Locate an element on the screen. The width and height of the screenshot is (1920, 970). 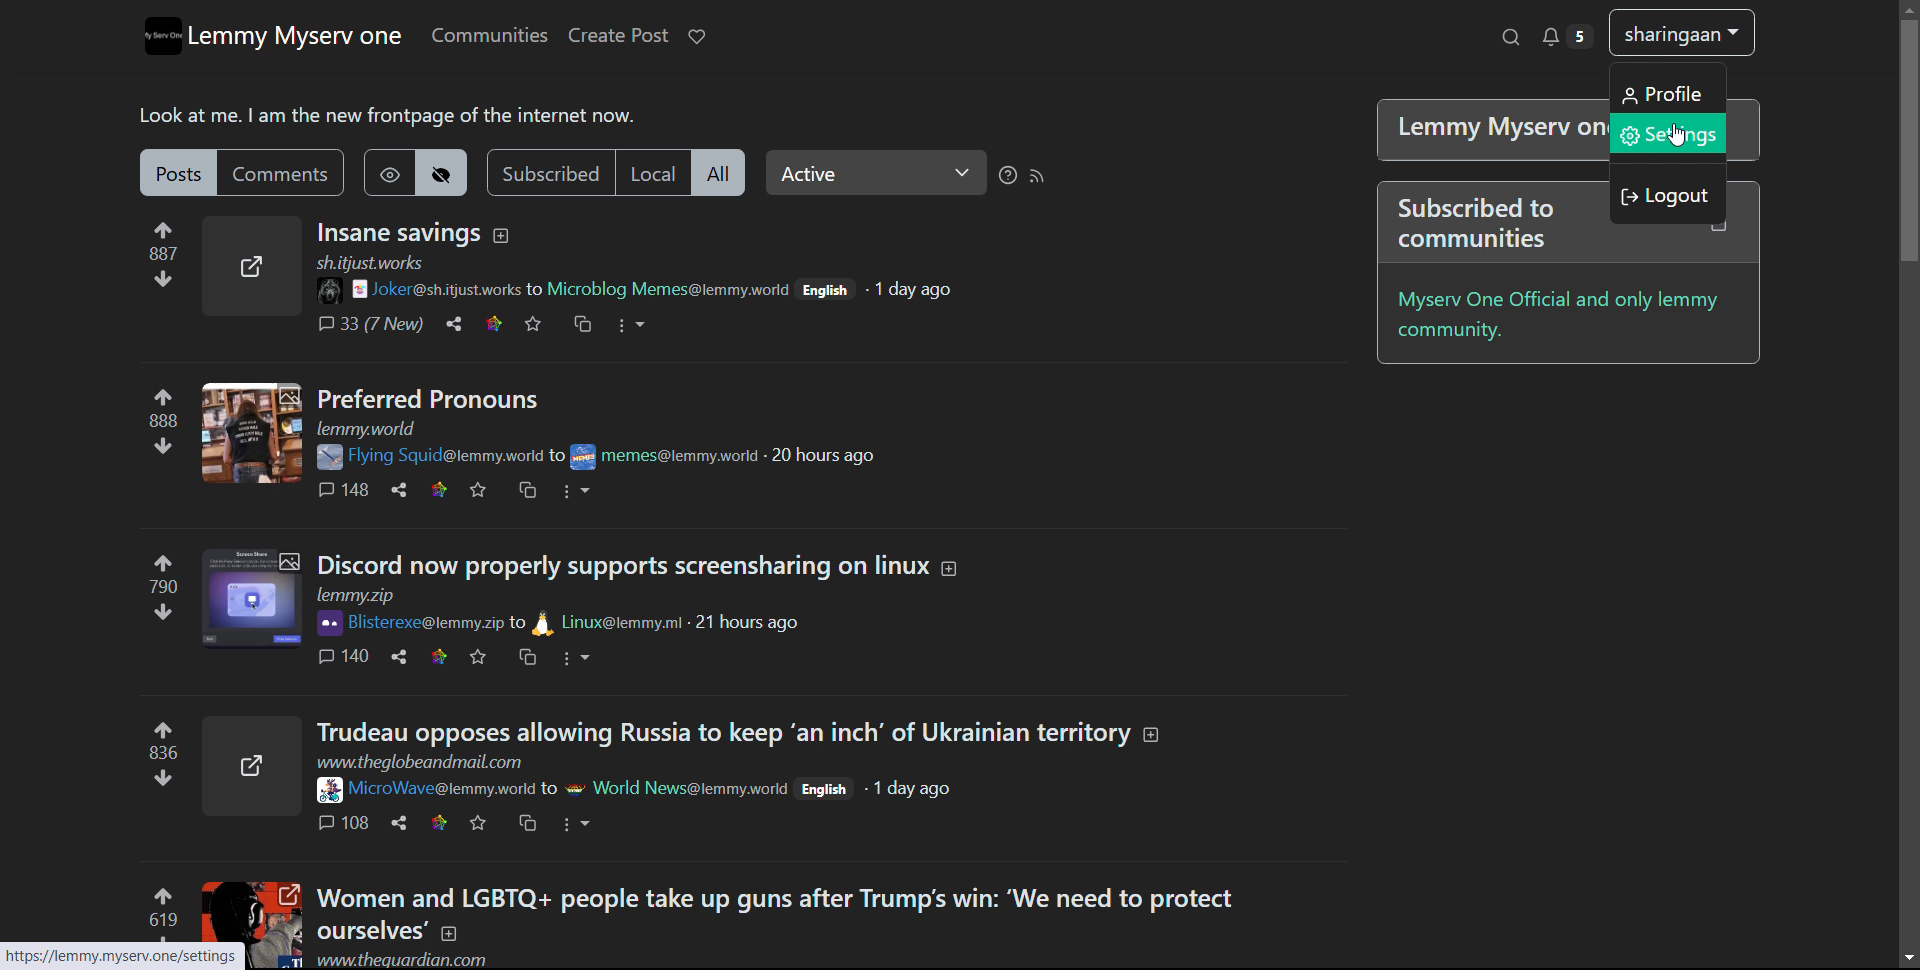
options is located at coordinates (577, 493).